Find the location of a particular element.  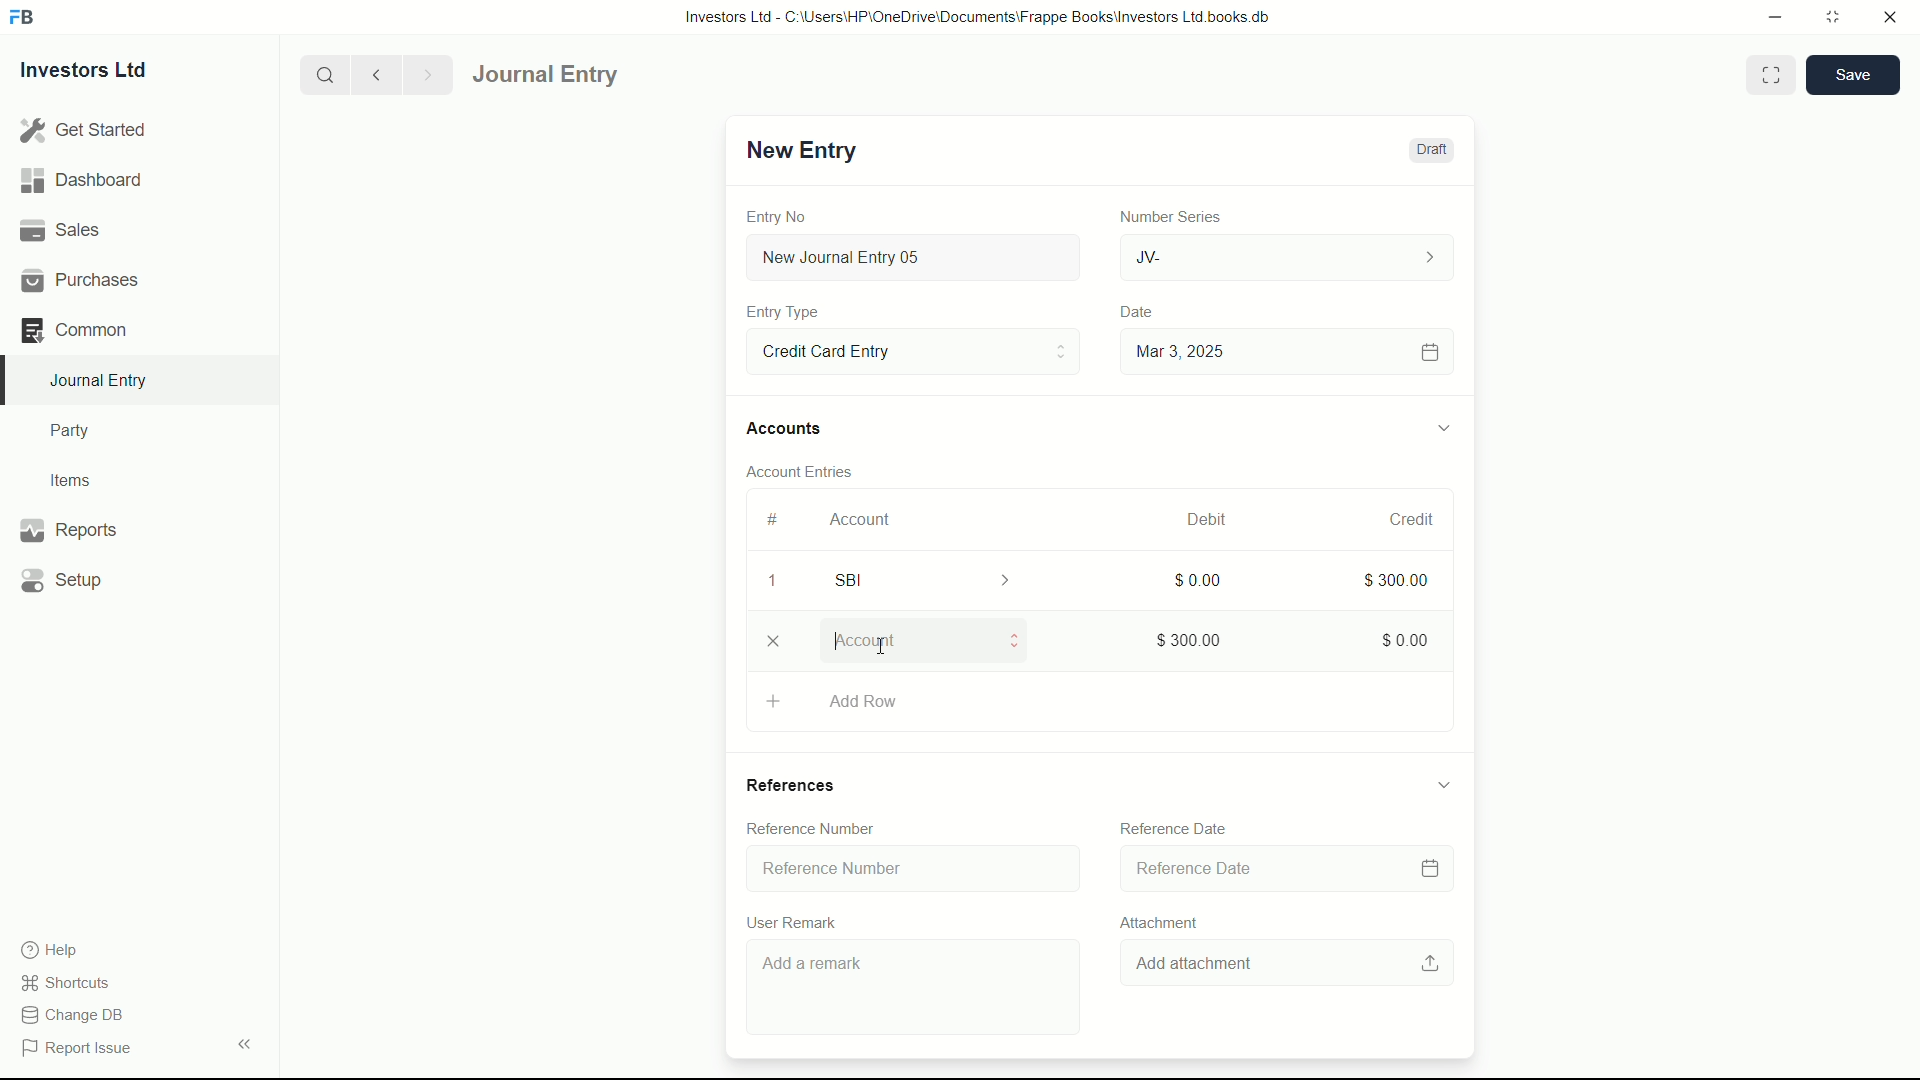

search is located at coordinates (323, 73).